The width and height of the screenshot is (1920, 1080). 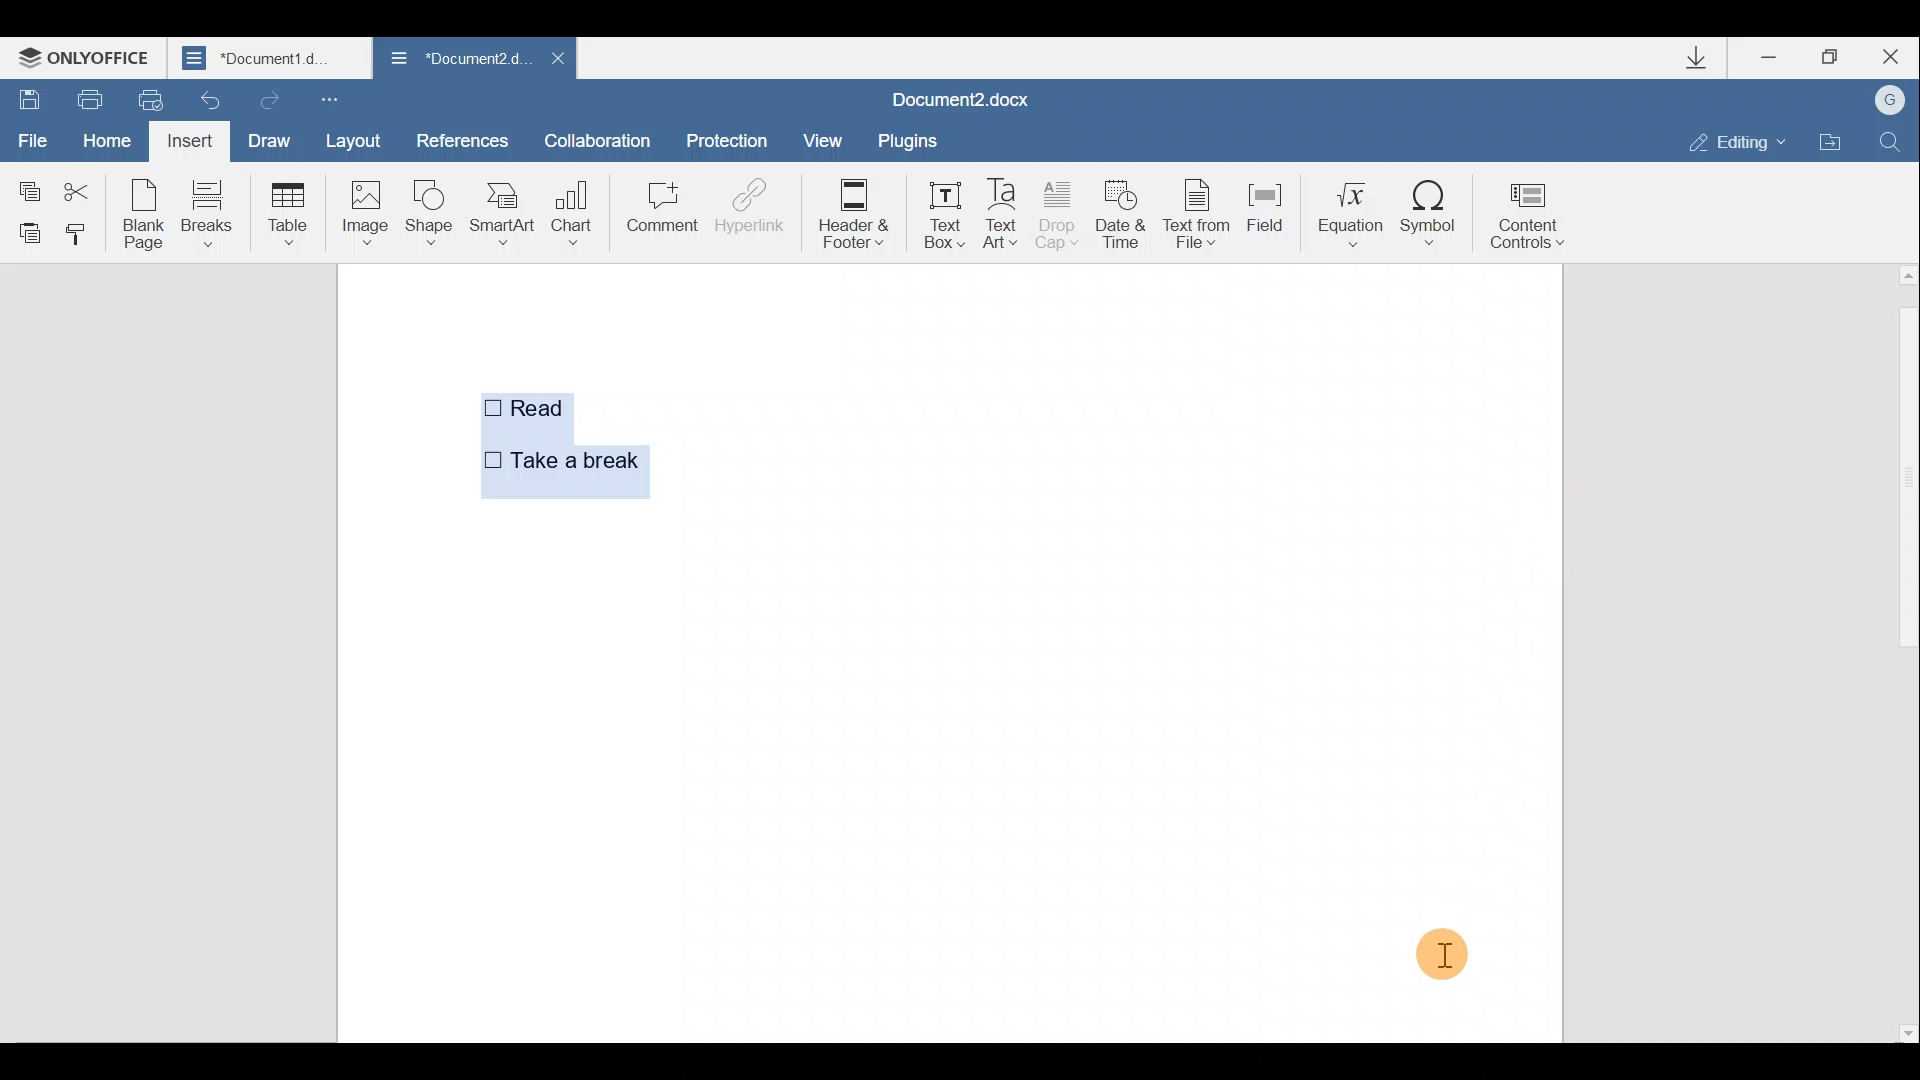 What do you see at coordinates (944, 214) in the screenshot?
I see `Text box` at bounding box center [944, 214].